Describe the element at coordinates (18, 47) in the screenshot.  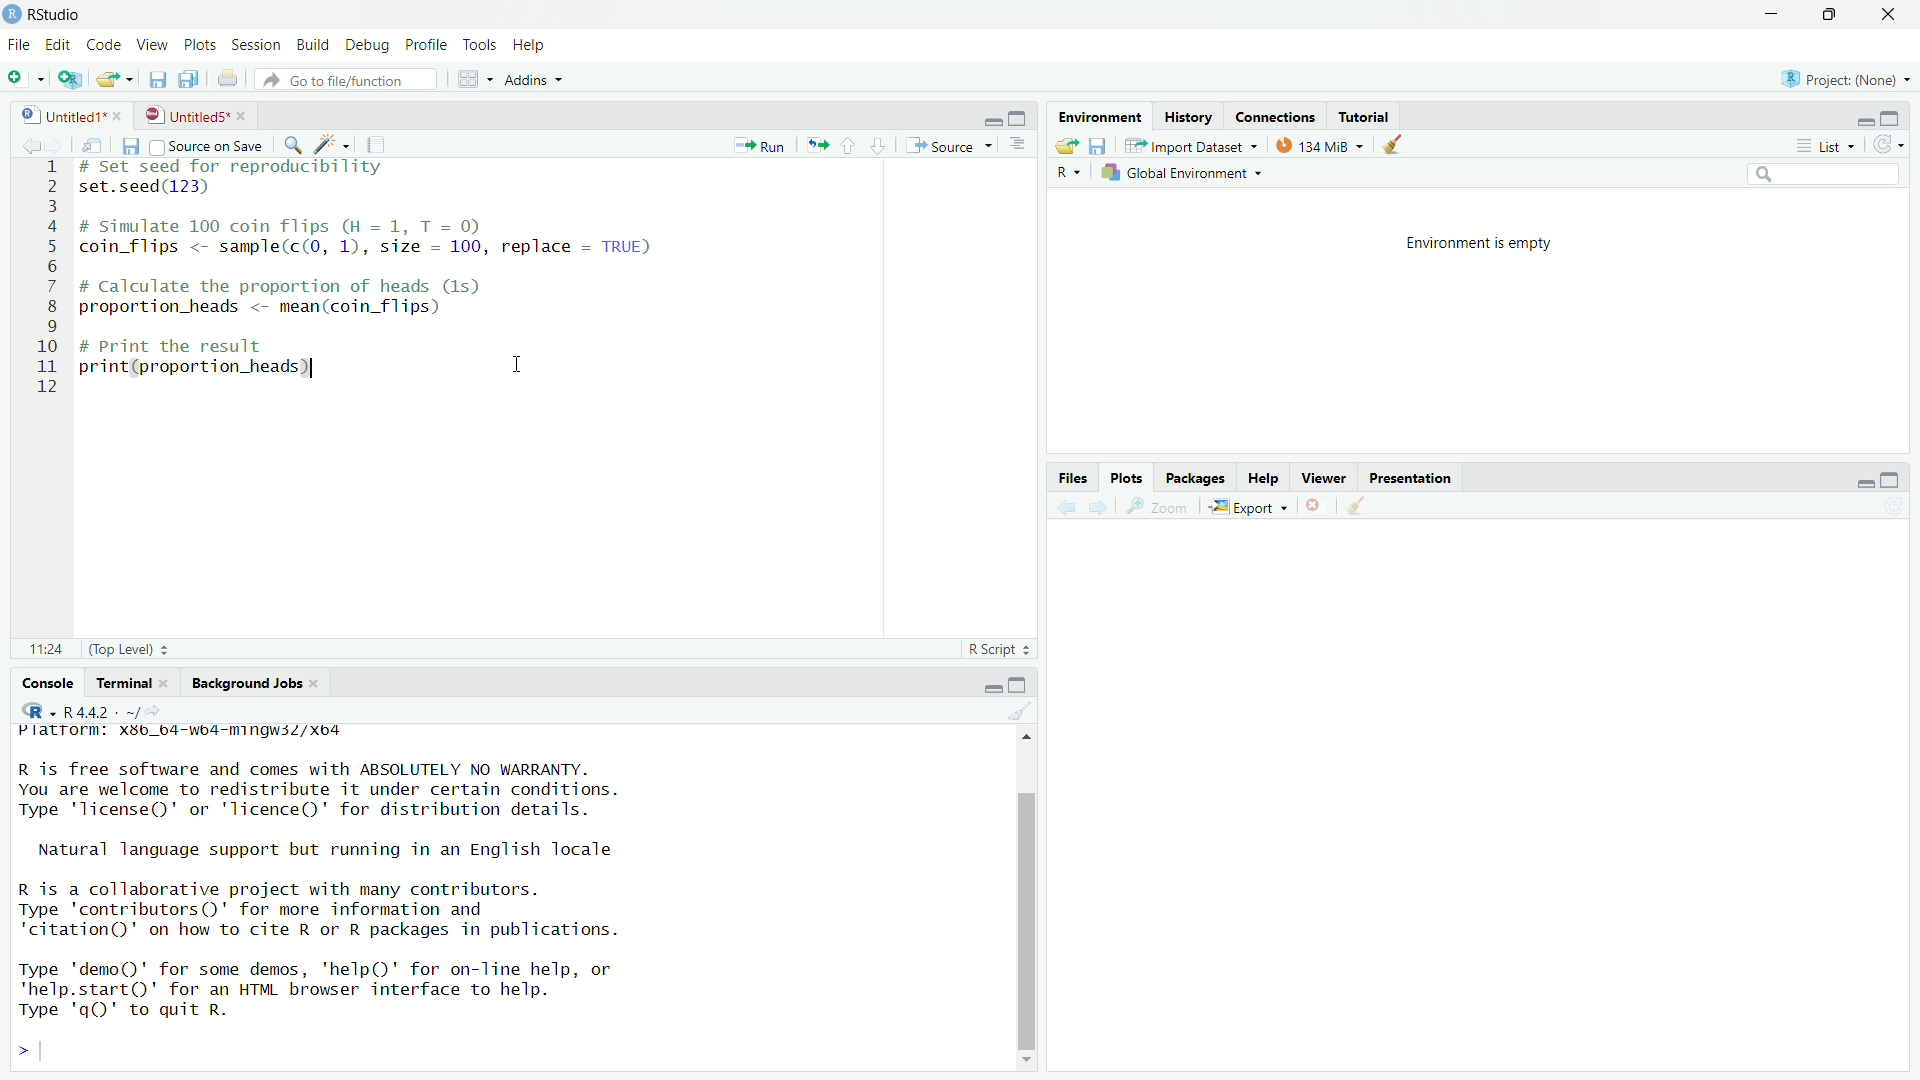
I see `file` at that location.